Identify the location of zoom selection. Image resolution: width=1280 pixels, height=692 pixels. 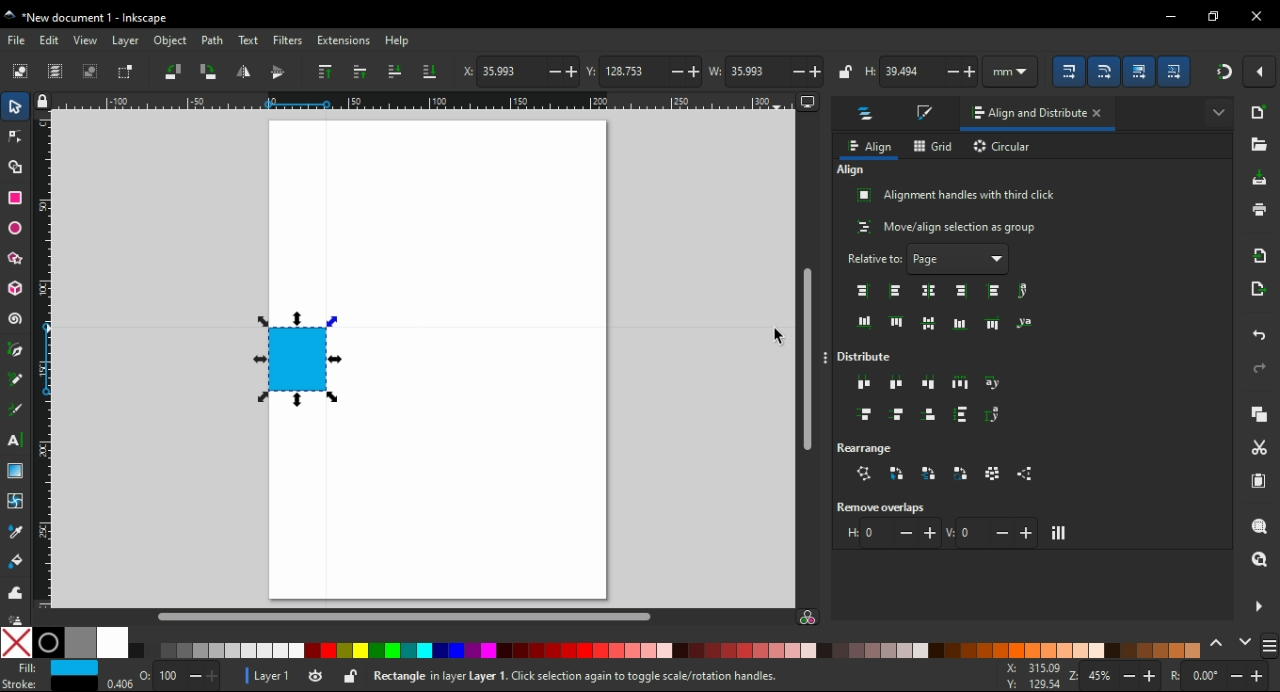
(1260, 528).